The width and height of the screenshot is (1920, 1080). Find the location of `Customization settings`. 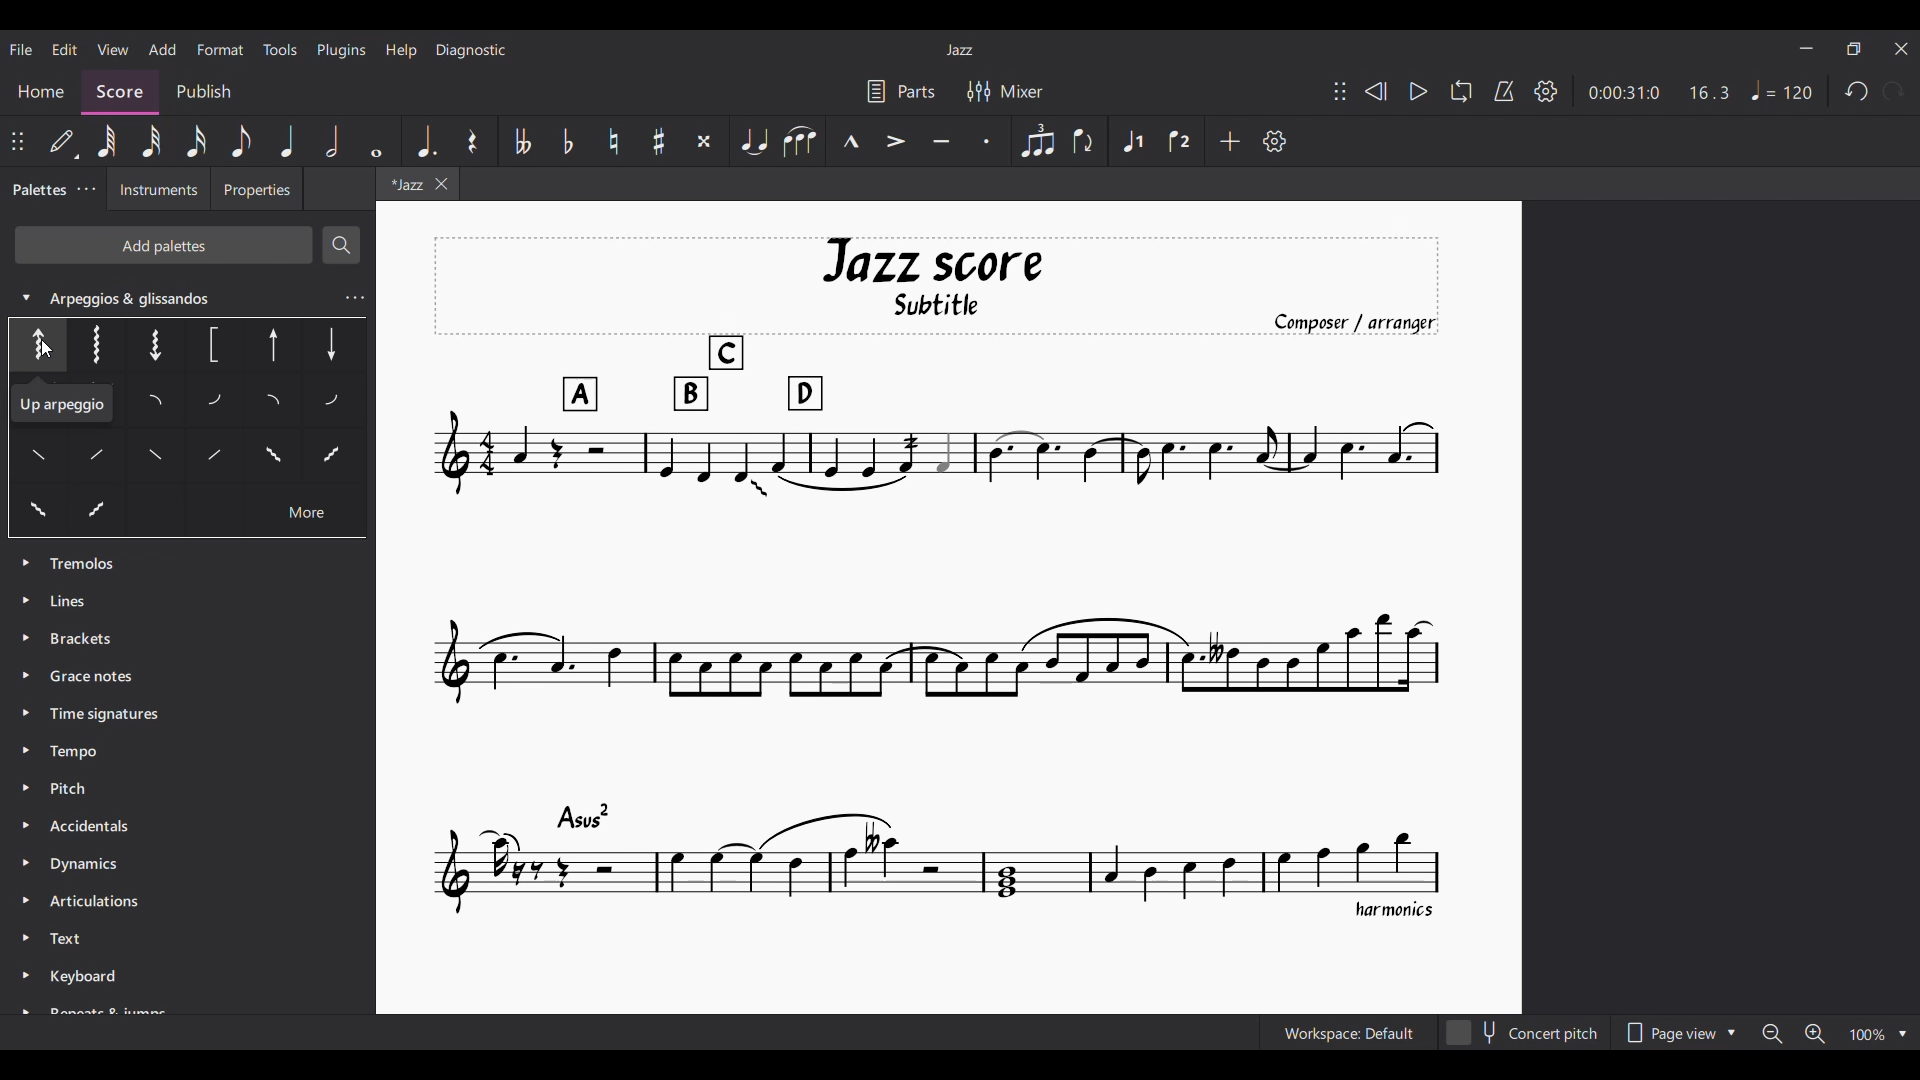

Customization settings is located at coordinates (1274, 141).